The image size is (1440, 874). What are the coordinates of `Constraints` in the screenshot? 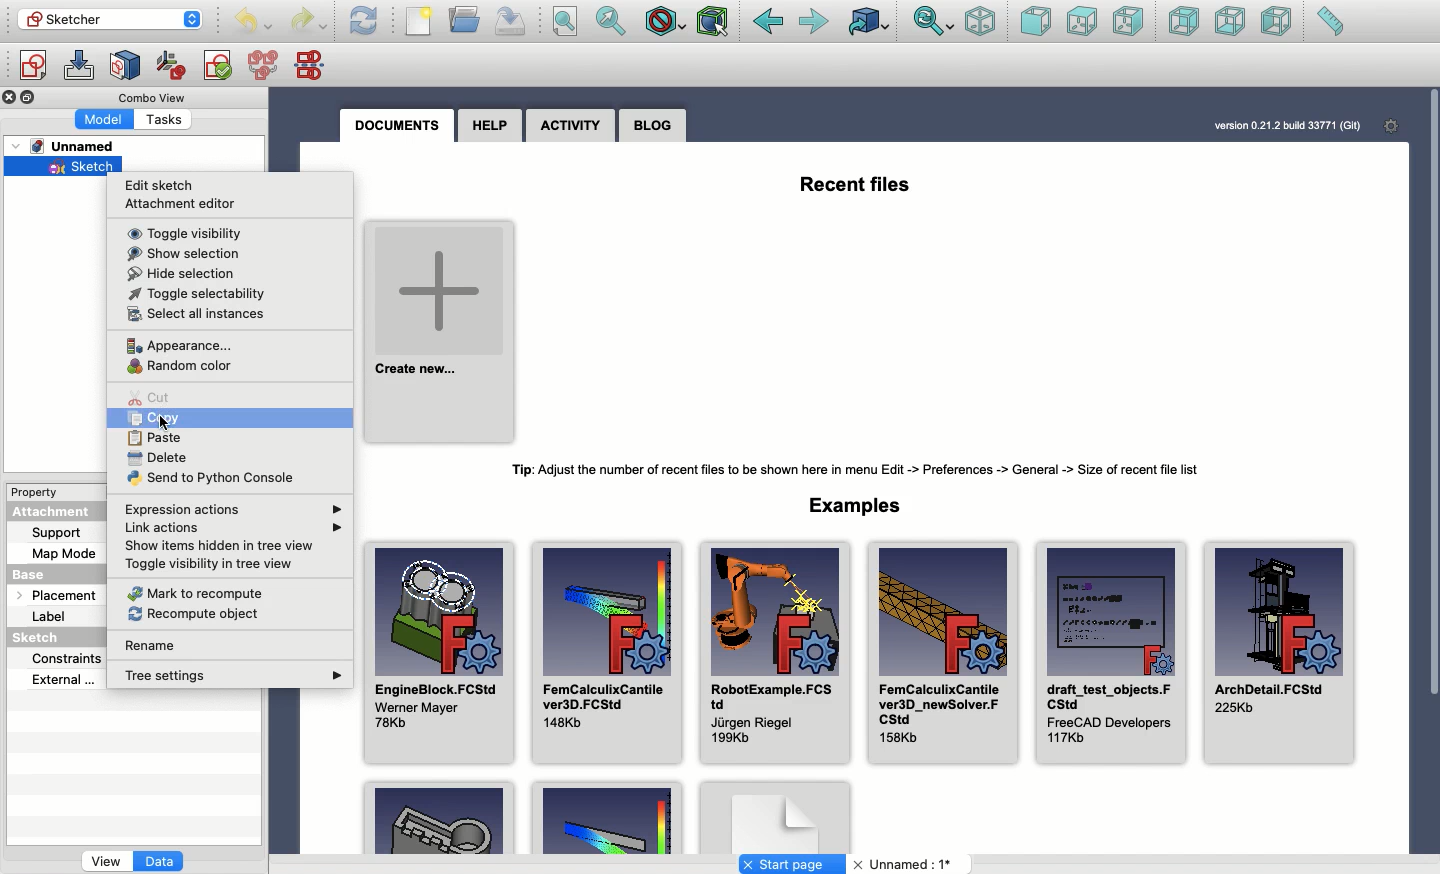 It's located at (71, 657).